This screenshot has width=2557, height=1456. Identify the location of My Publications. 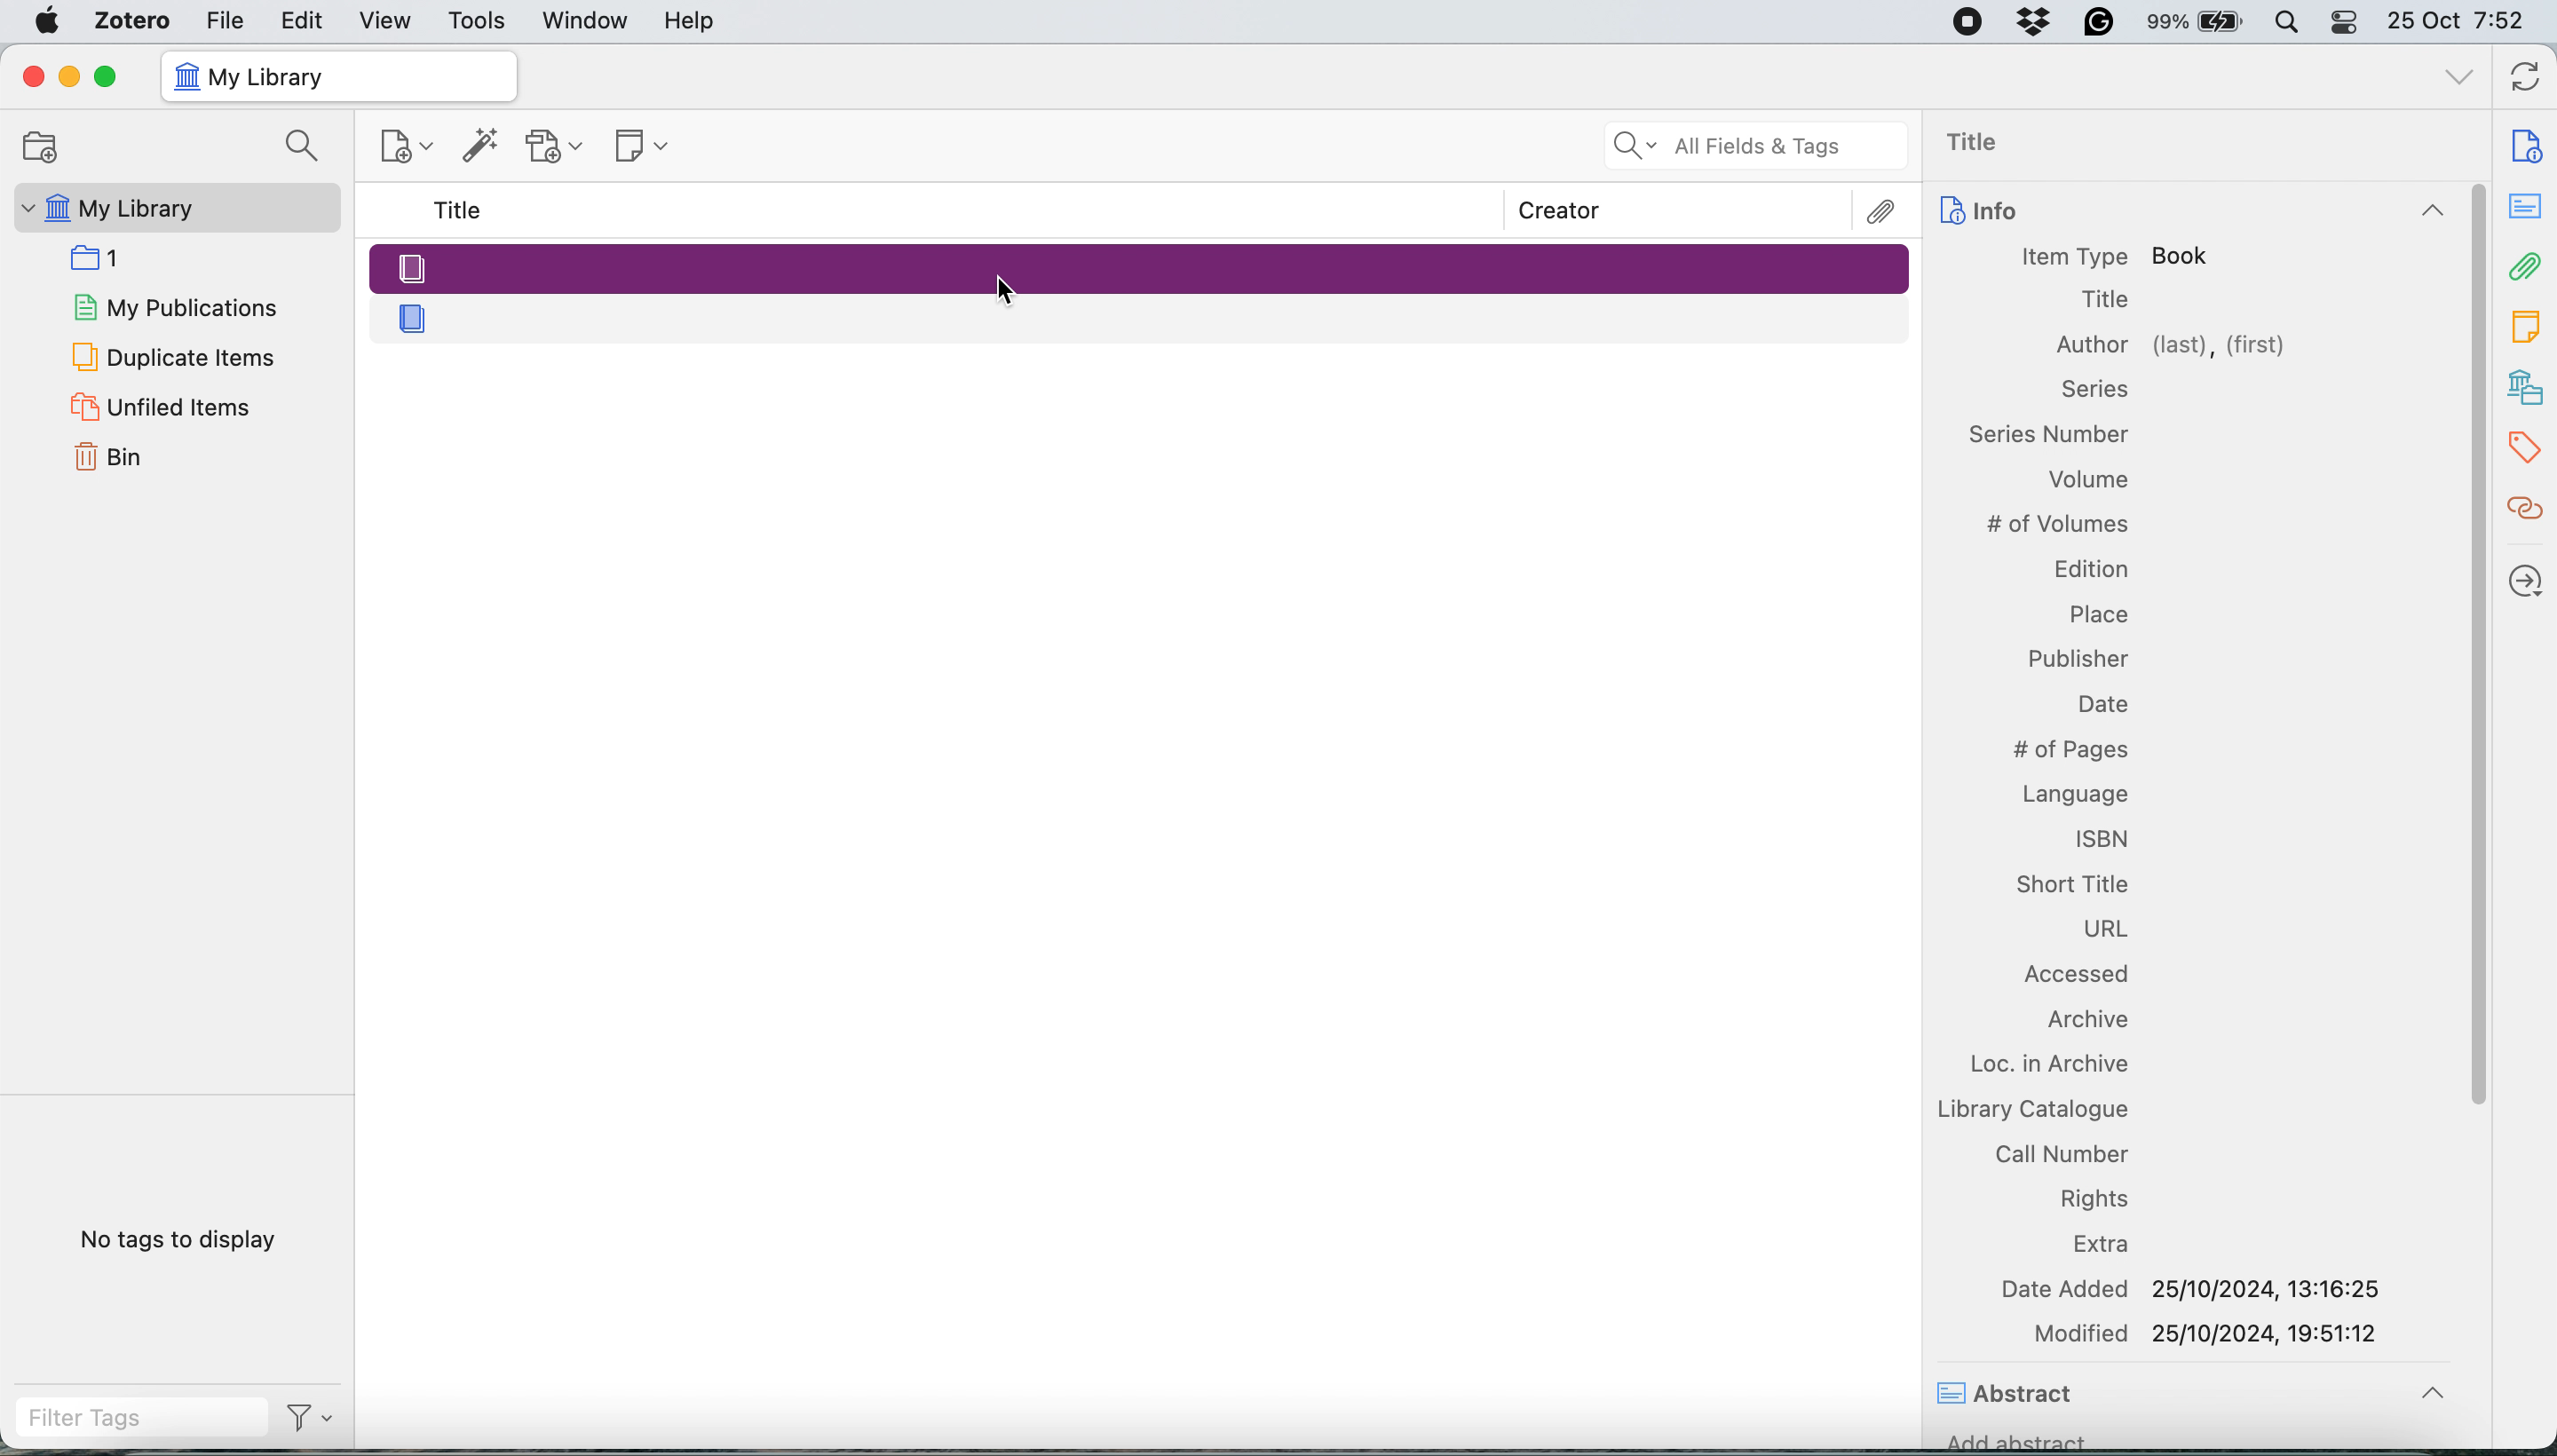
(173, 304).